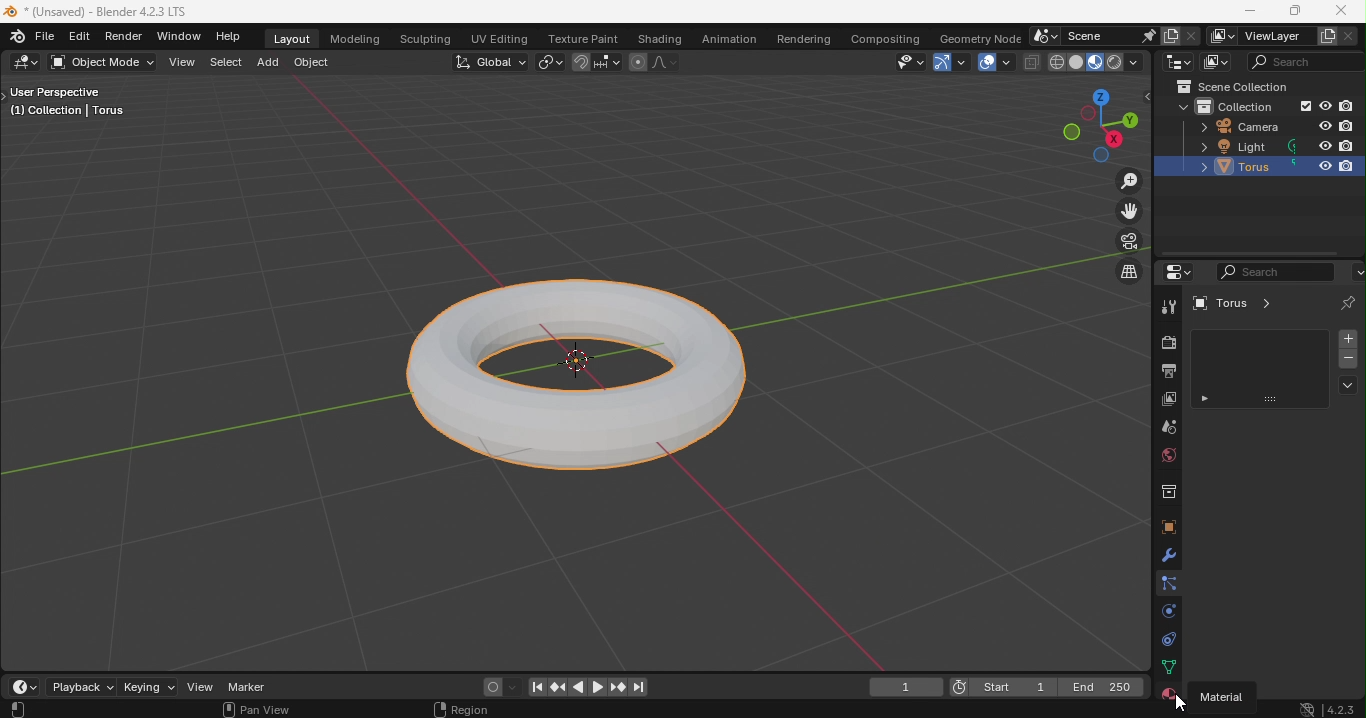 The height and width of the screenshot is (718, 1366). Describe the element at coordinates (230, 60) in the screenshot. I see `Select` at that location.